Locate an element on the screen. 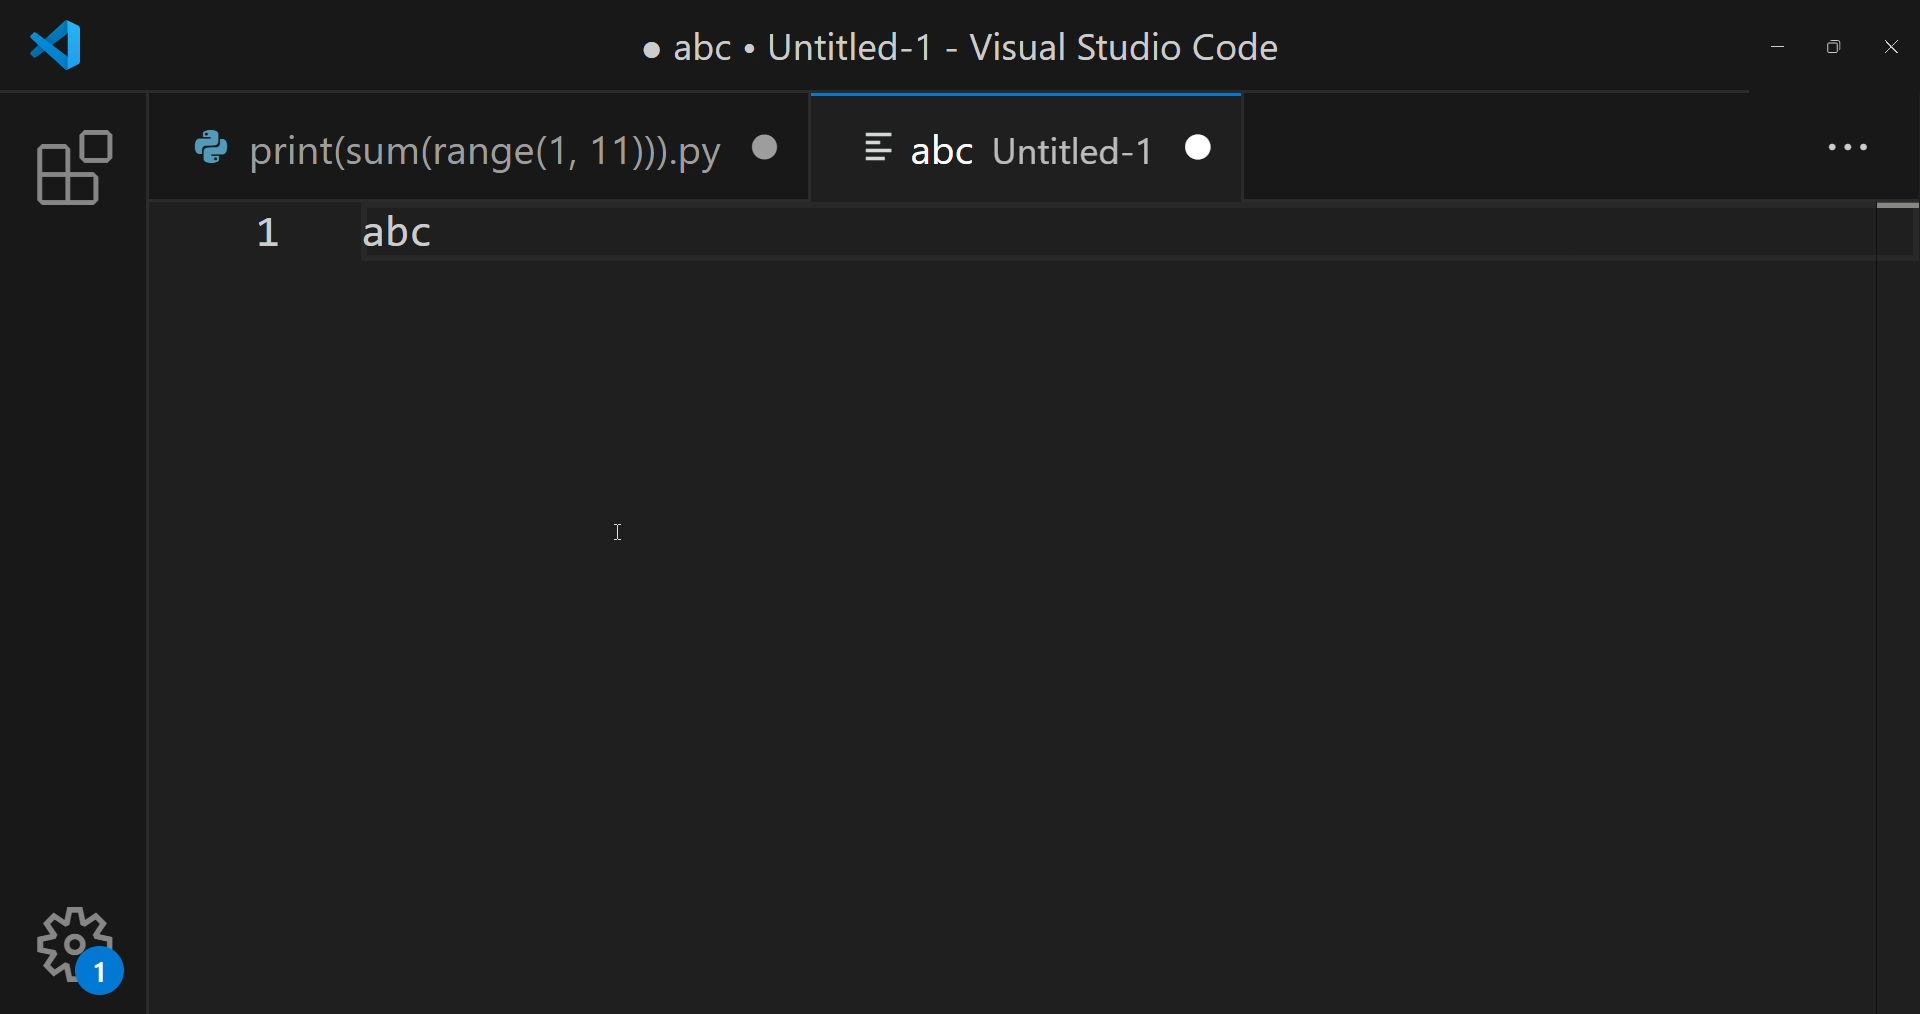 The image size is (1920, 1014). minimize is located at coordinates (1776, 48).